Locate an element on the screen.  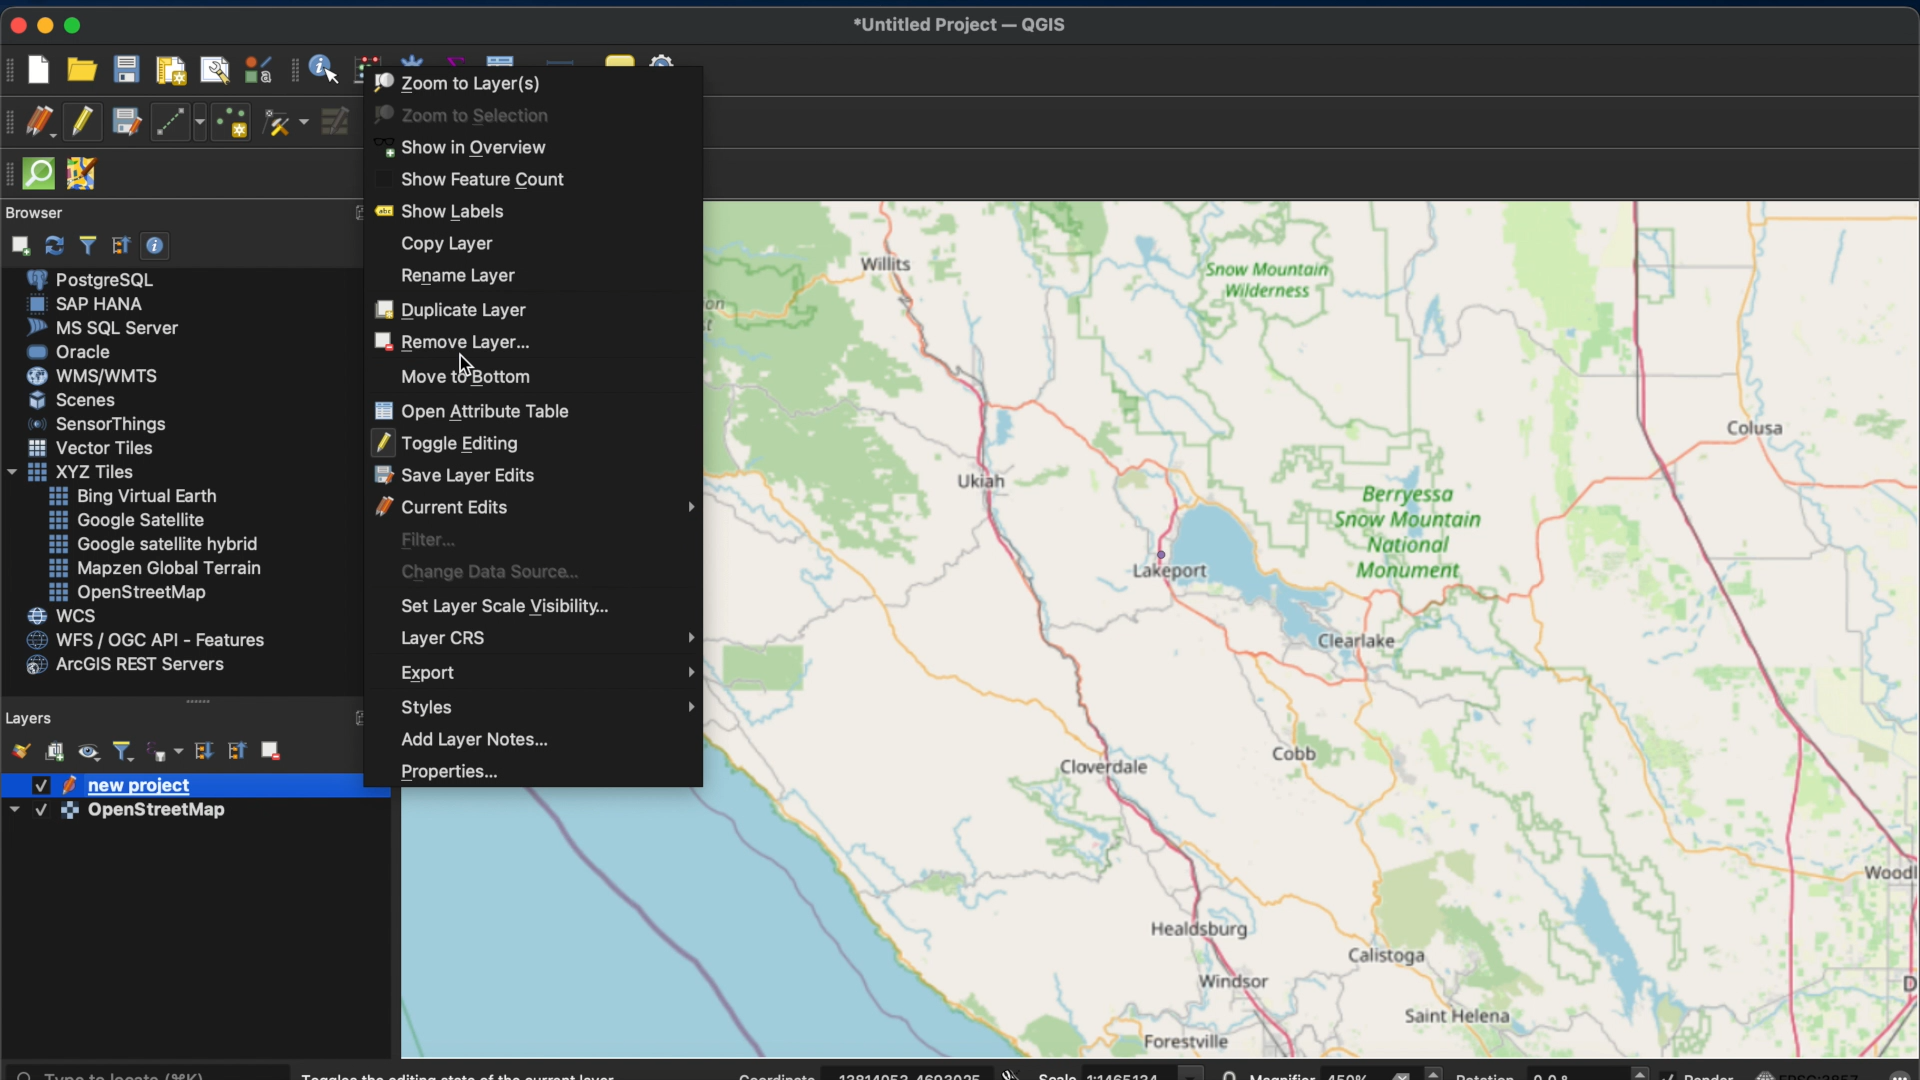
style manager is located at coordinates (255, 69).